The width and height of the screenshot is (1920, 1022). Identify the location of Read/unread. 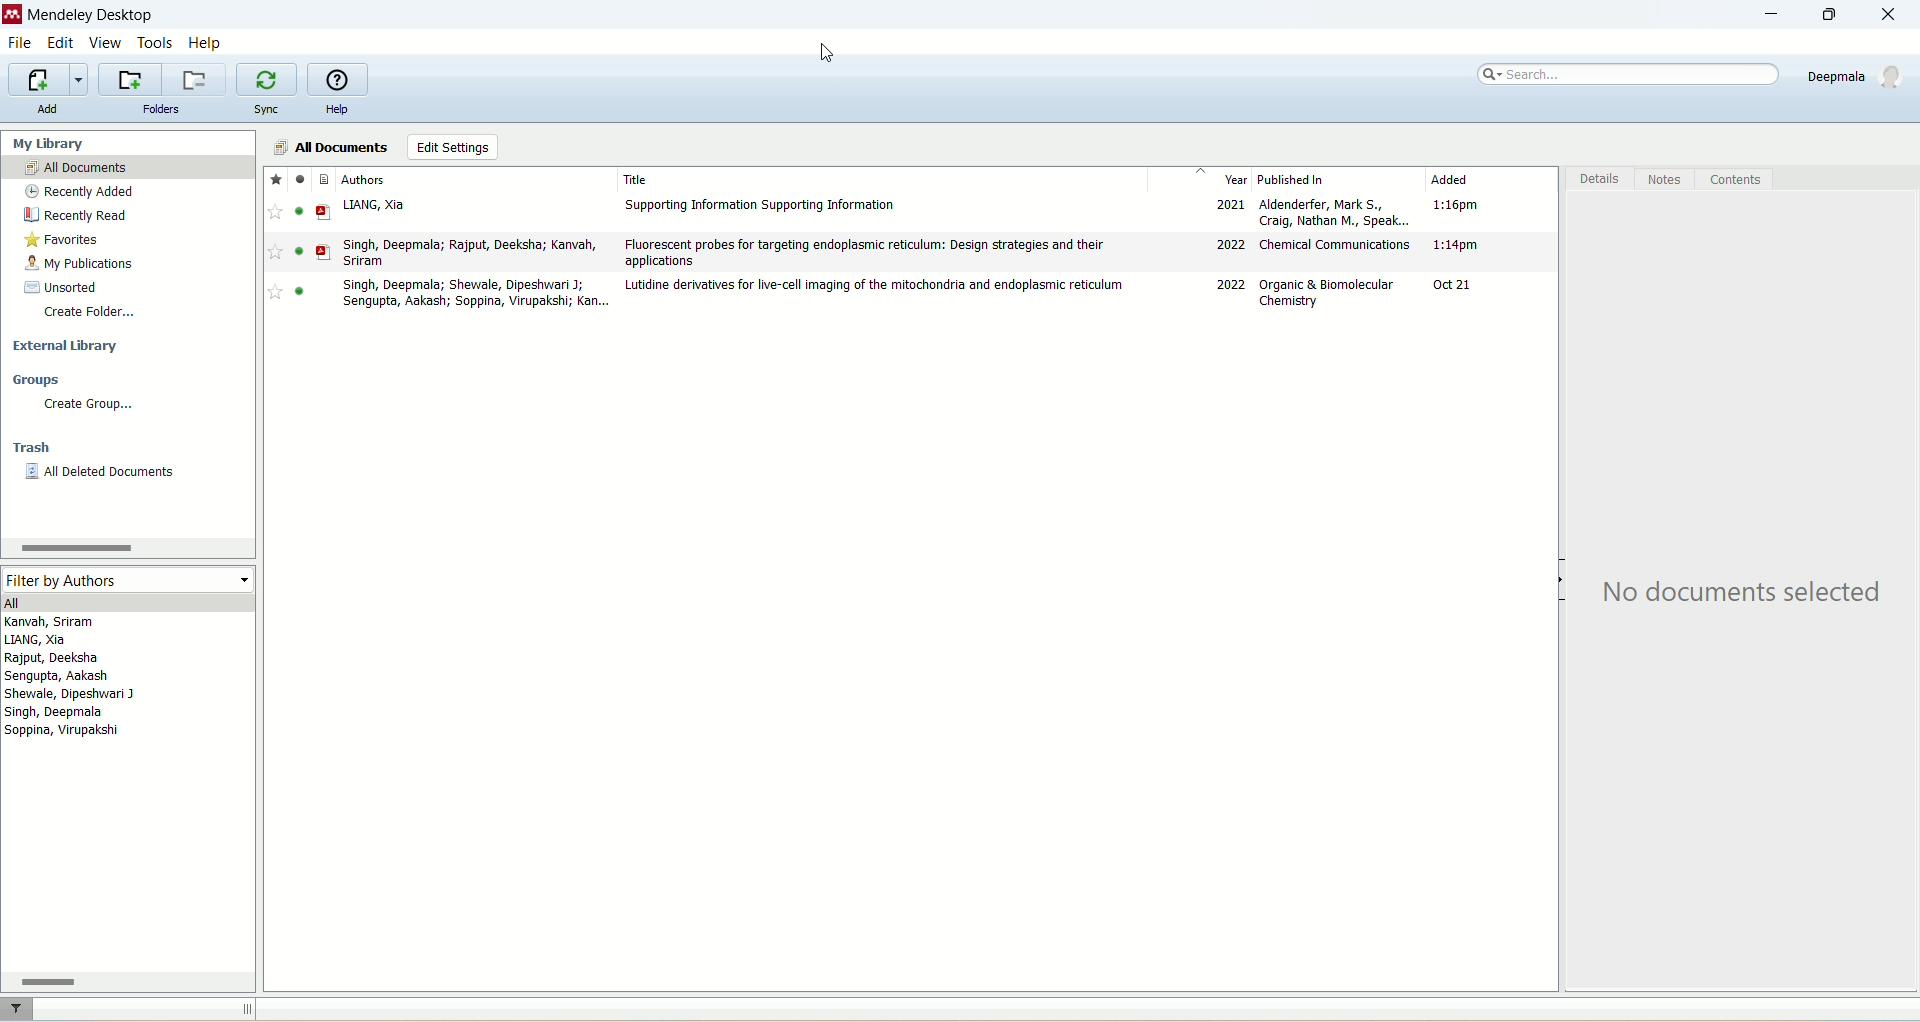
(307, 179).